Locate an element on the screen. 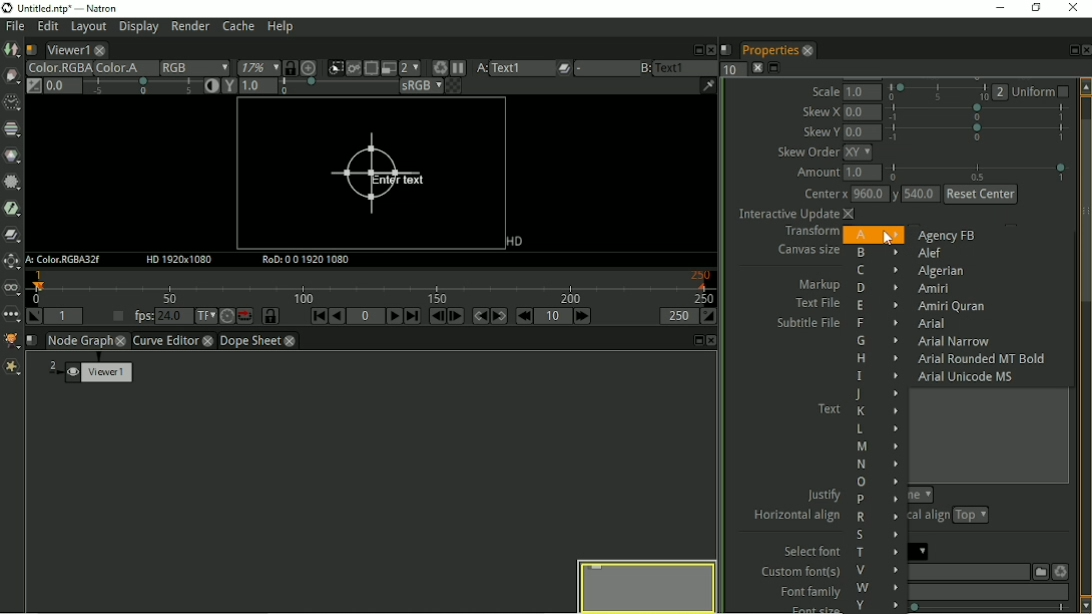 The height and width of the screenshot is (614, 1092). J is located at coordinates (875, 394).